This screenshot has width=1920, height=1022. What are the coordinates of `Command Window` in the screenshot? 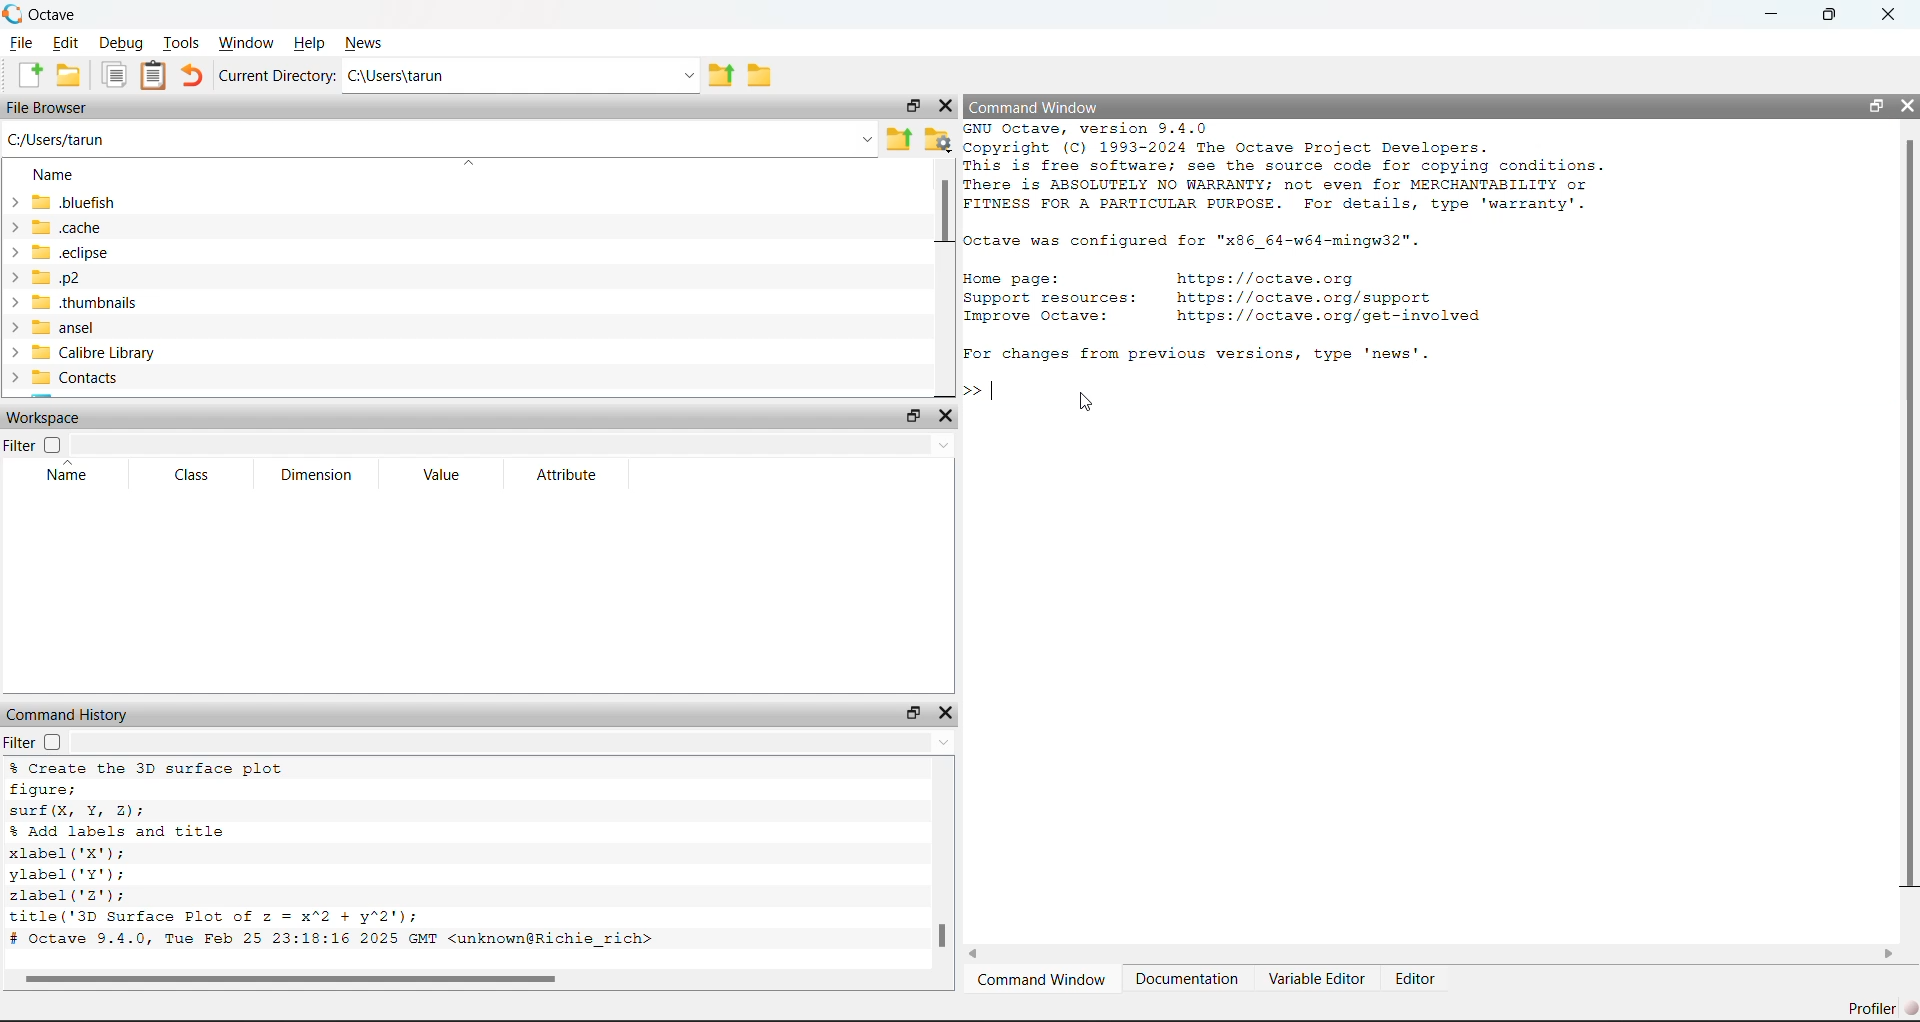 It's located at (1034, 105).